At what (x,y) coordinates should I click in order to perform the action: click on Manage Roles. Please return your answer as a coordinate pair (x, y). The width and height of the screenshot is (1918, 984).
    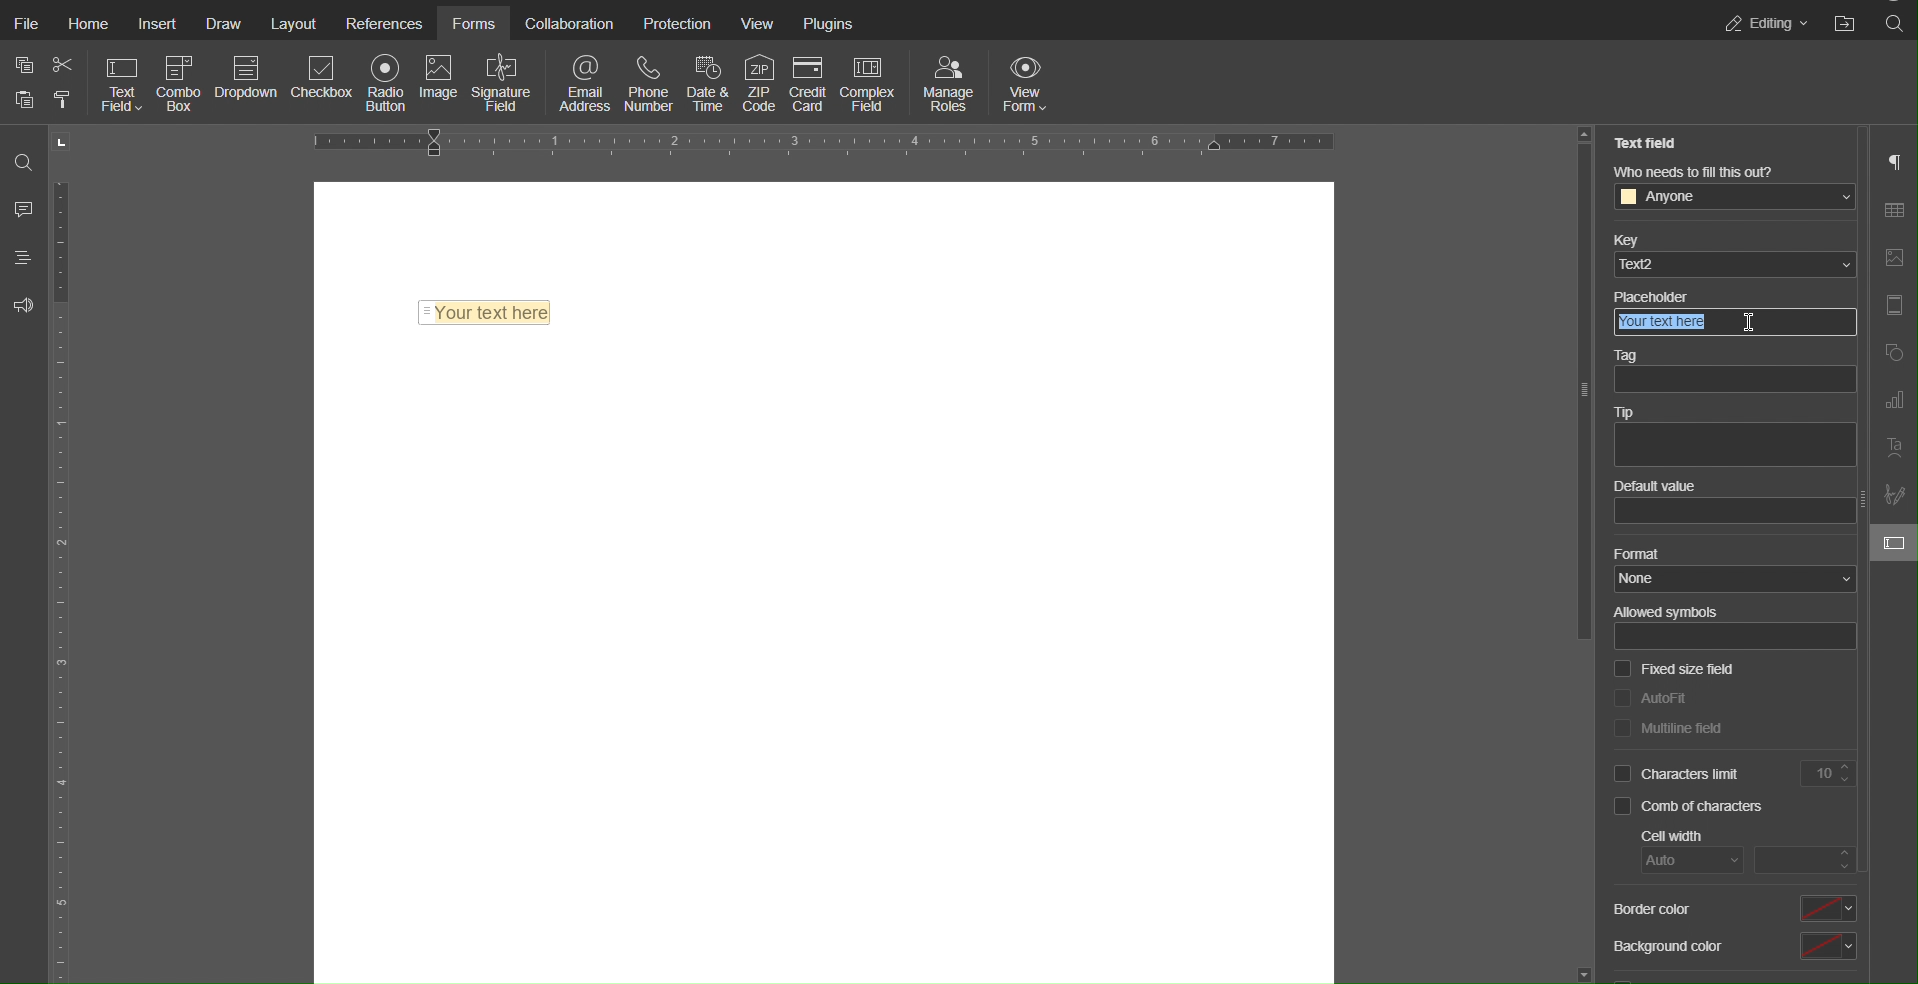
    Looking at the image, I should click on (949, 83).